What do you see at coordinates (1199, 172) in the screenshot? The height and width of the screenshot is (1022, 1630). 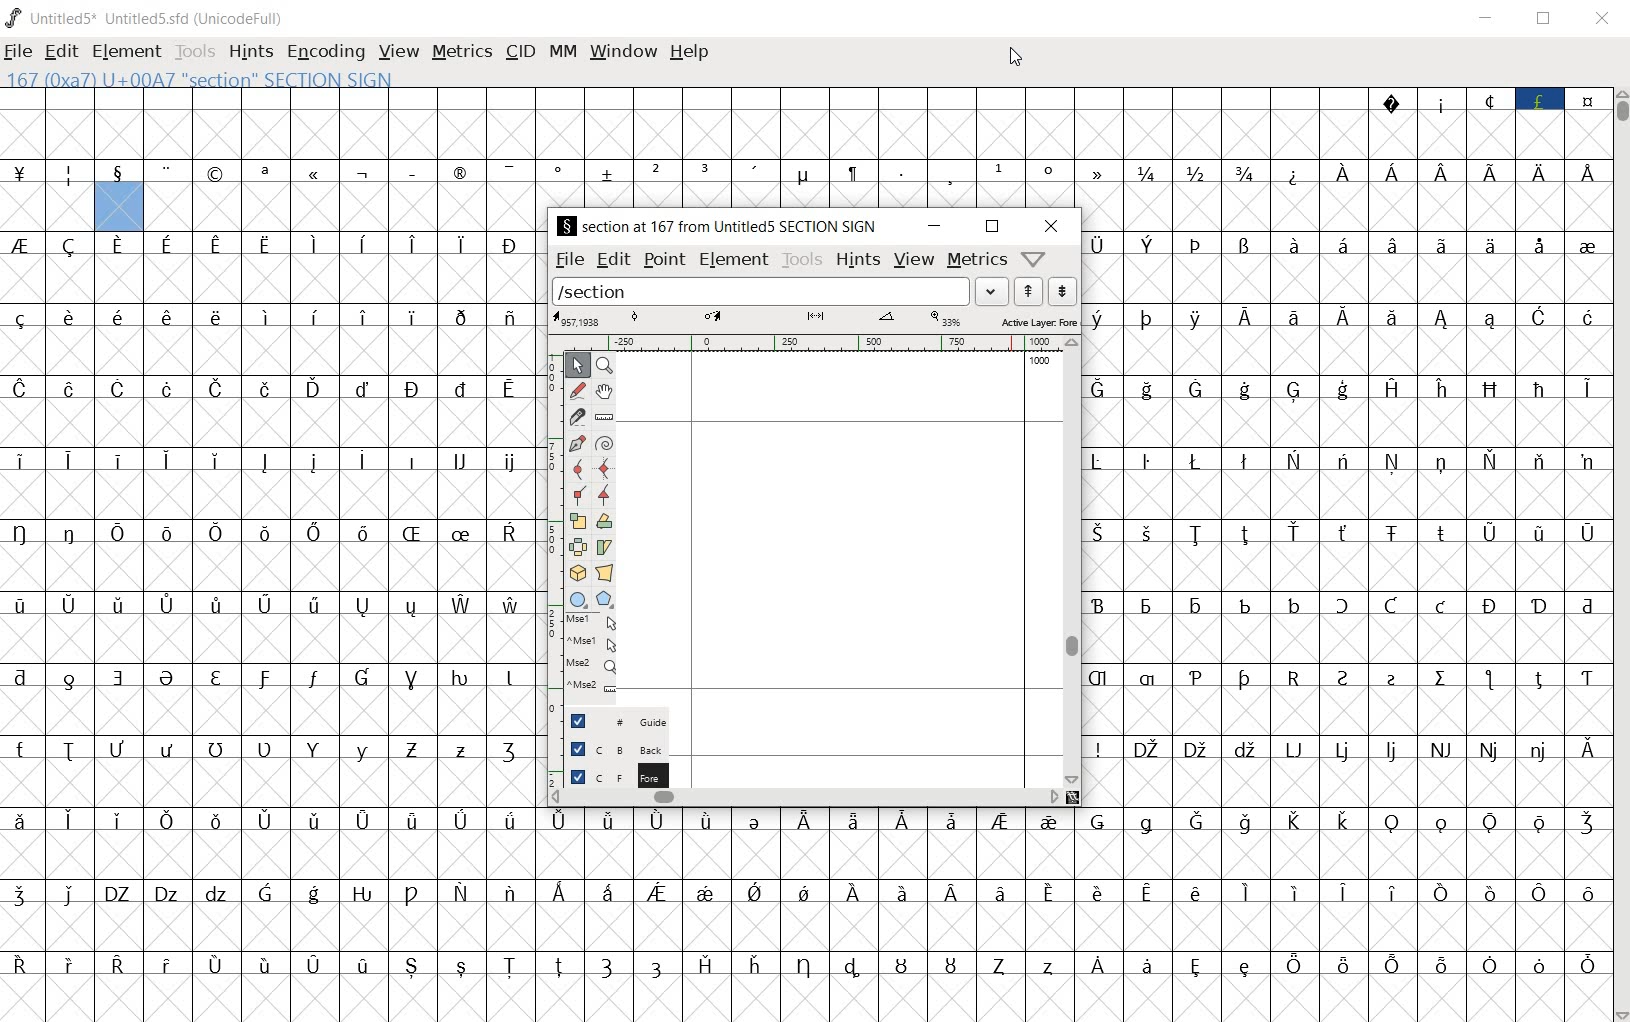 I see `fractions` at bounding box center [1199, 172].